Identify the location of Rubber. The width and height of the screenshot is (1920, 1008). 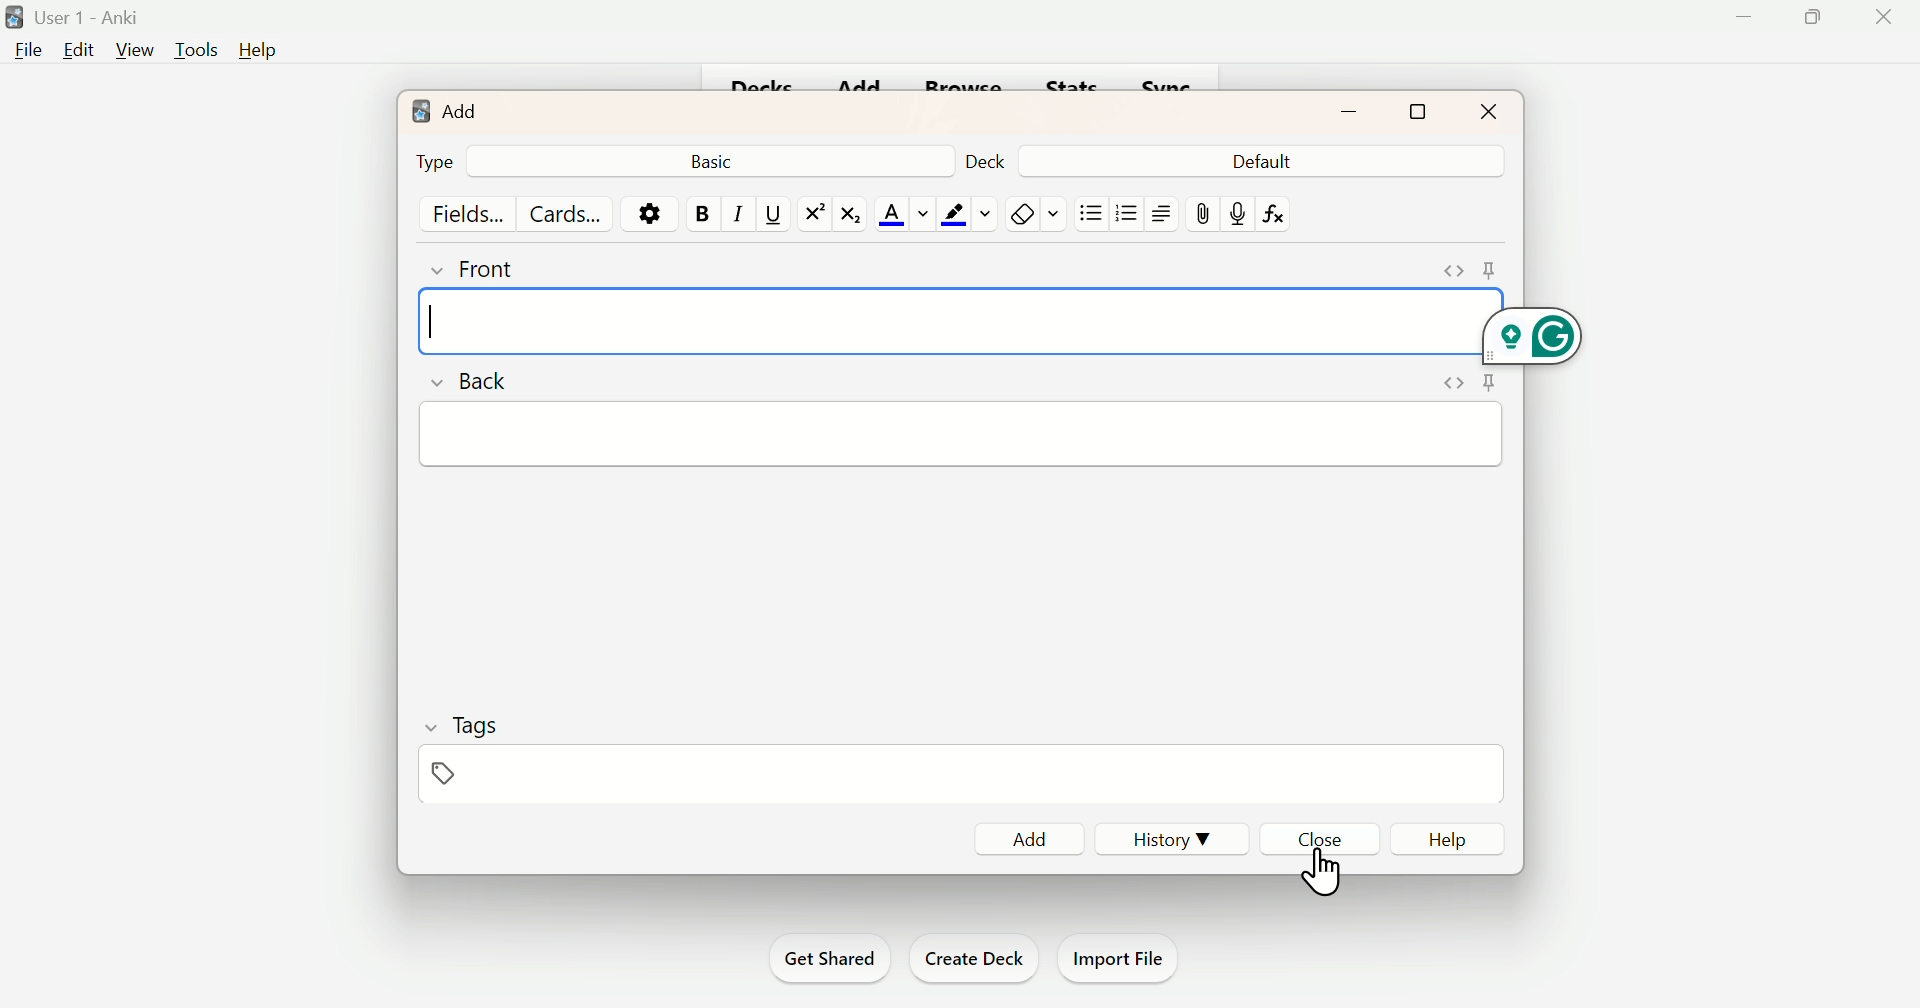
(1036, 212).